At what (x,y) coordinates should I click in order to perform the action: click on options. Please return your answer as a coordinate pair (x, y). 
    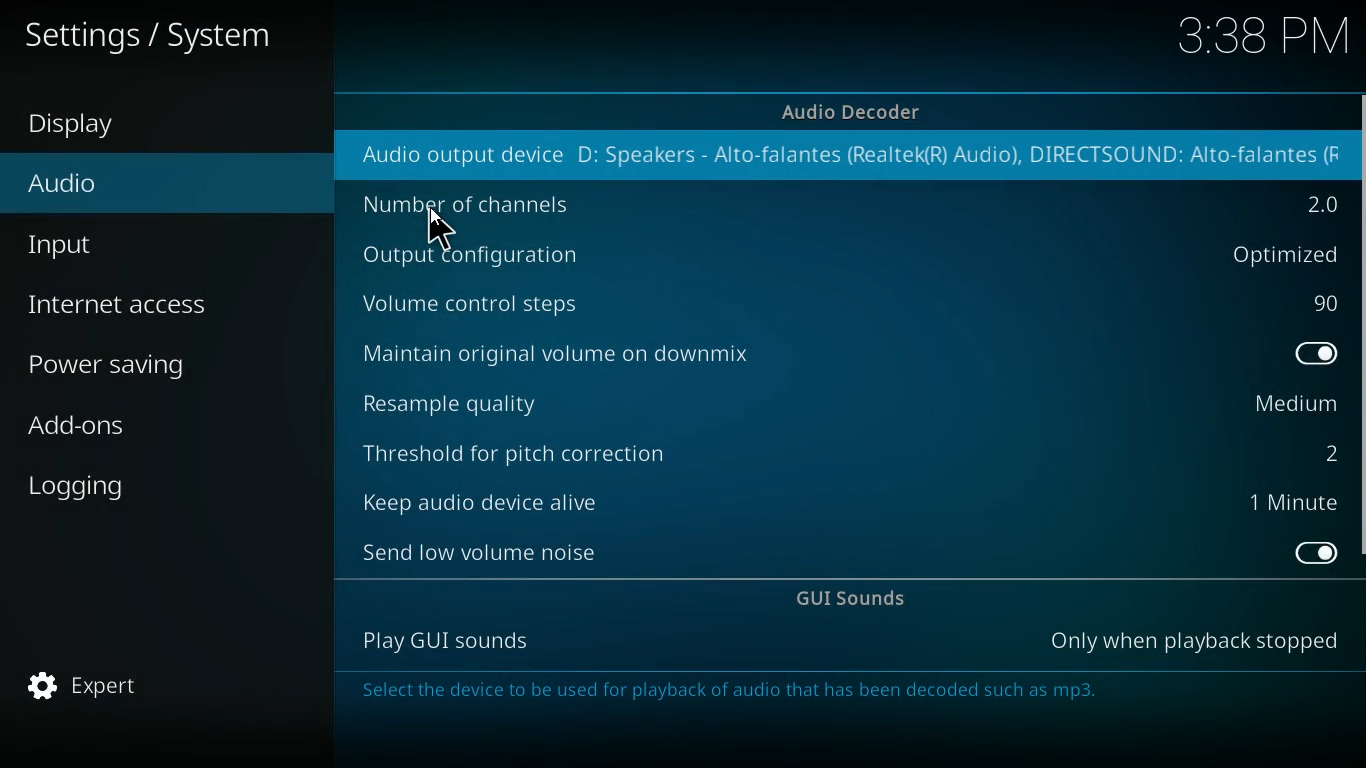
    Looking at the image, I should click on (1197, 641).